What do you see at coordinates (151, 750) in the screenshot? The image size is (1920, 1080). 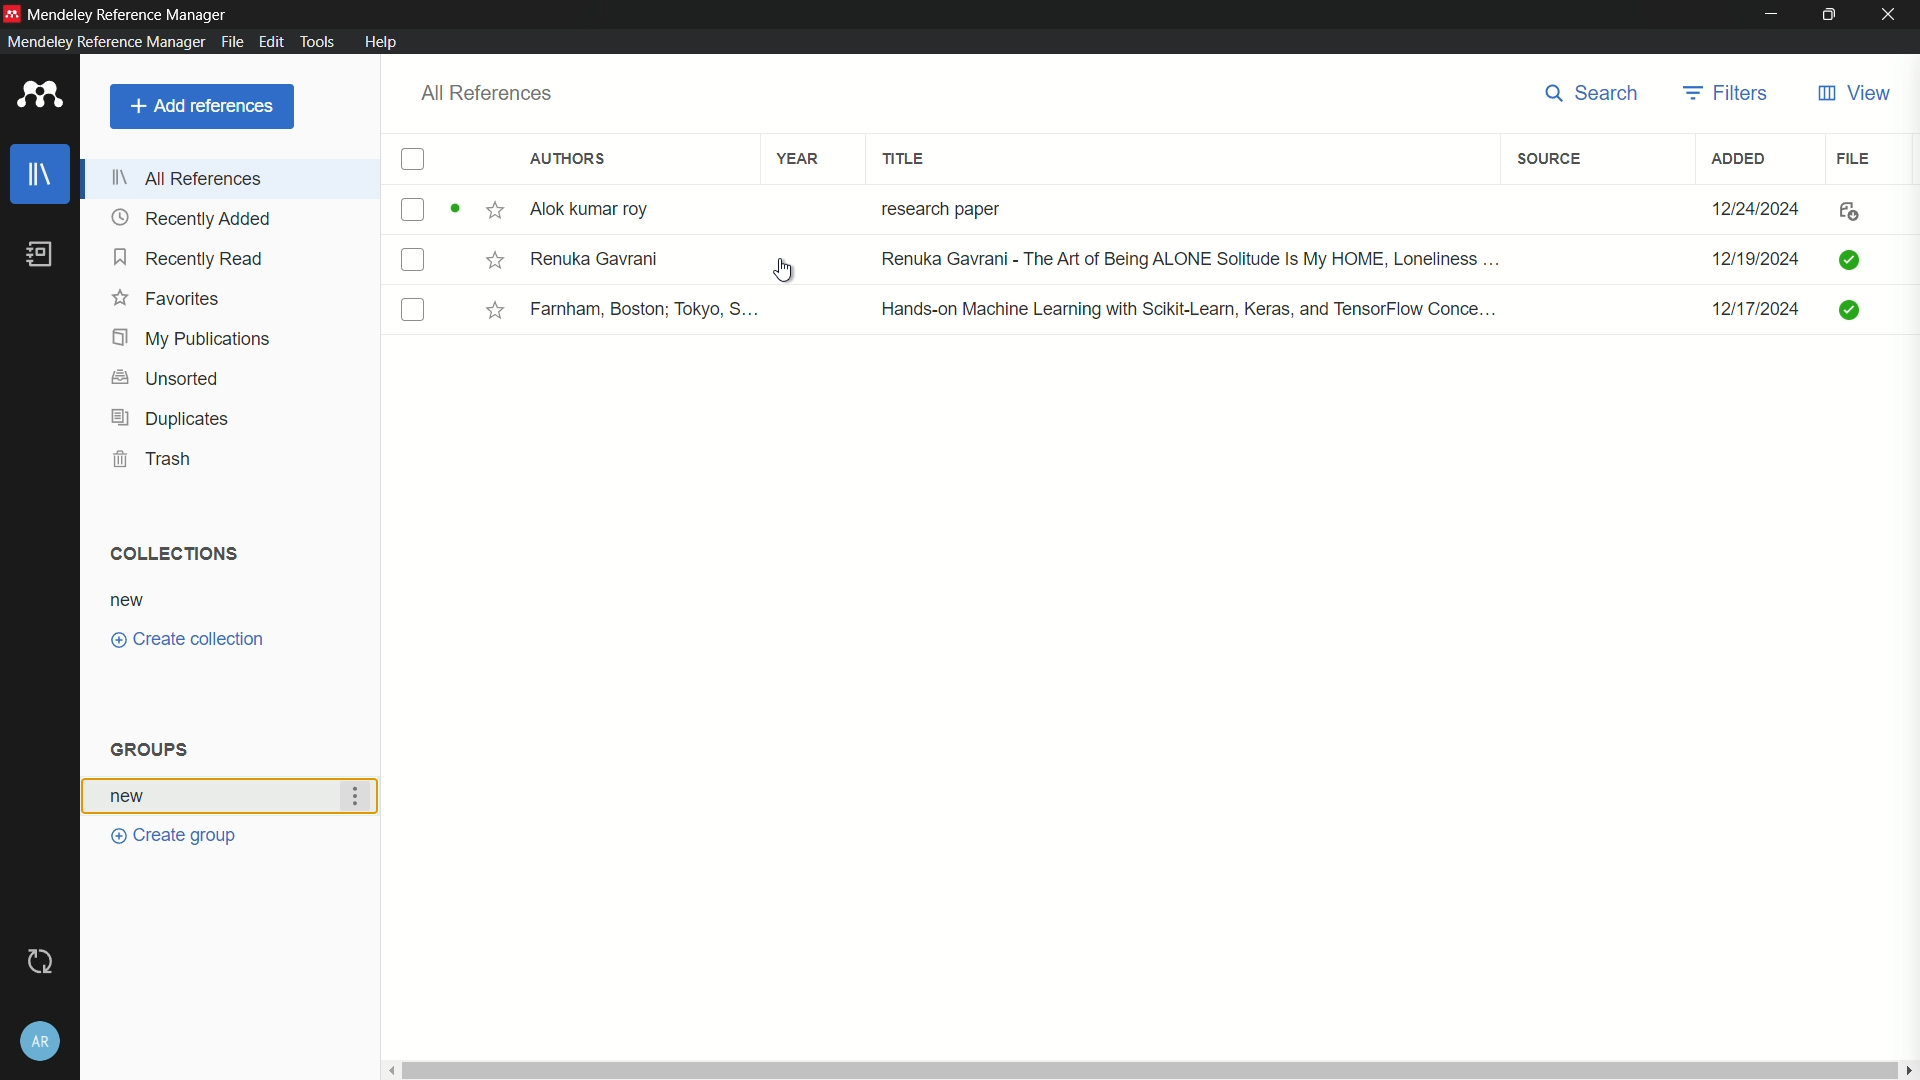 I see `groups` at bounding box center [151, 750].